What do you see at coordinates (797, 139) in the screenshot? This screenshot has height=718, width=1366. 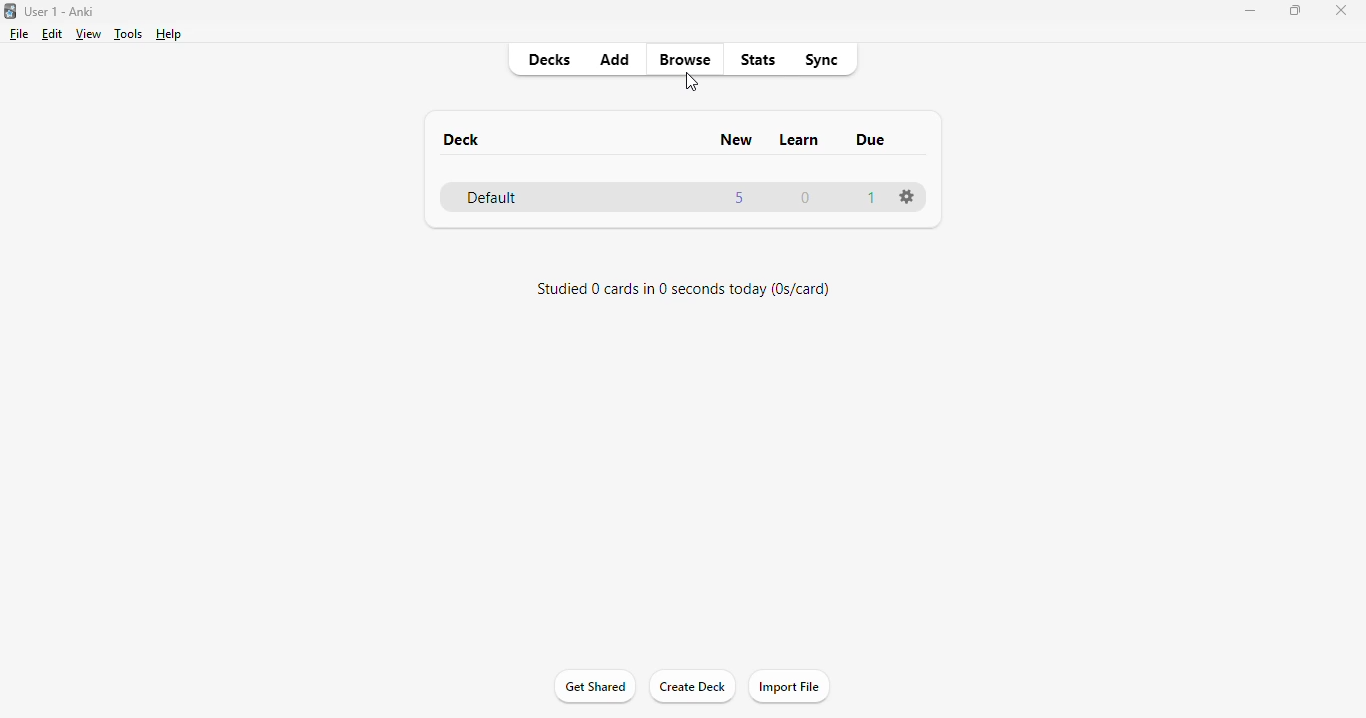 I see `learn` at bounding box center [797, 139].